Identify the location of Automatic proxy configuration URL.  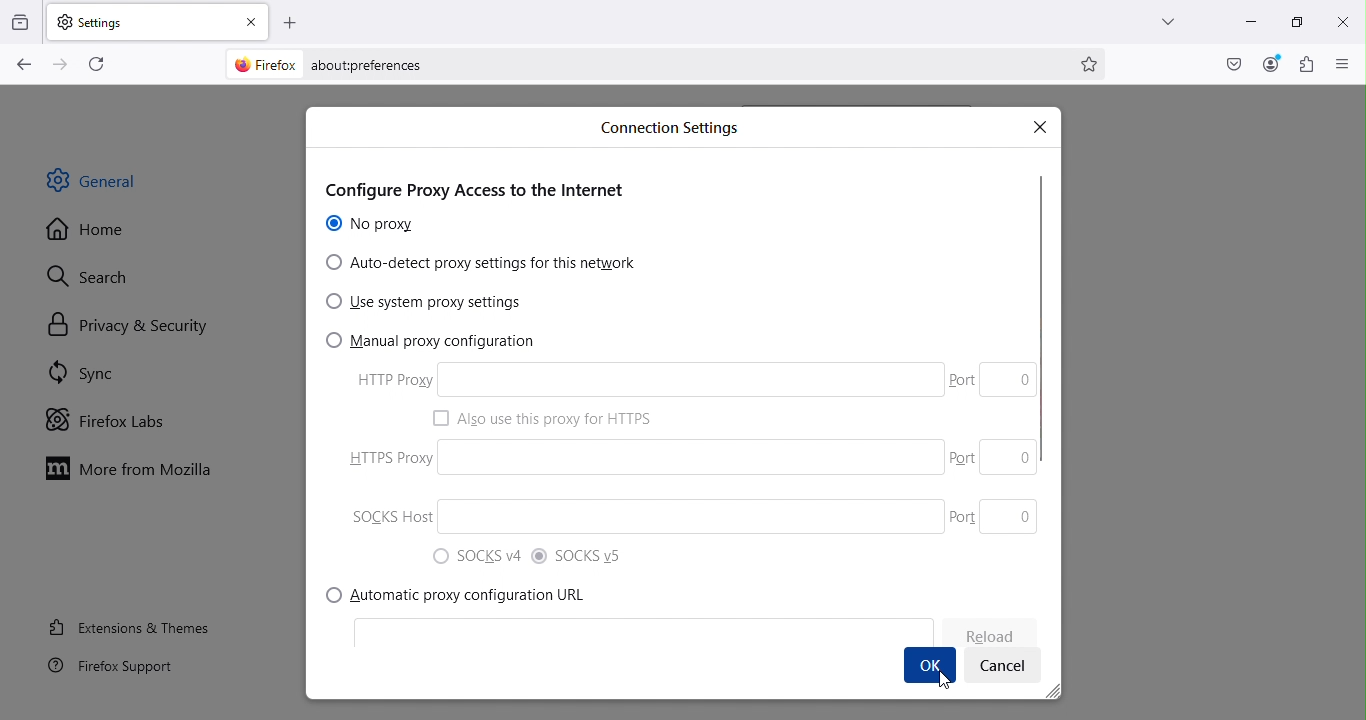
(465, 595).